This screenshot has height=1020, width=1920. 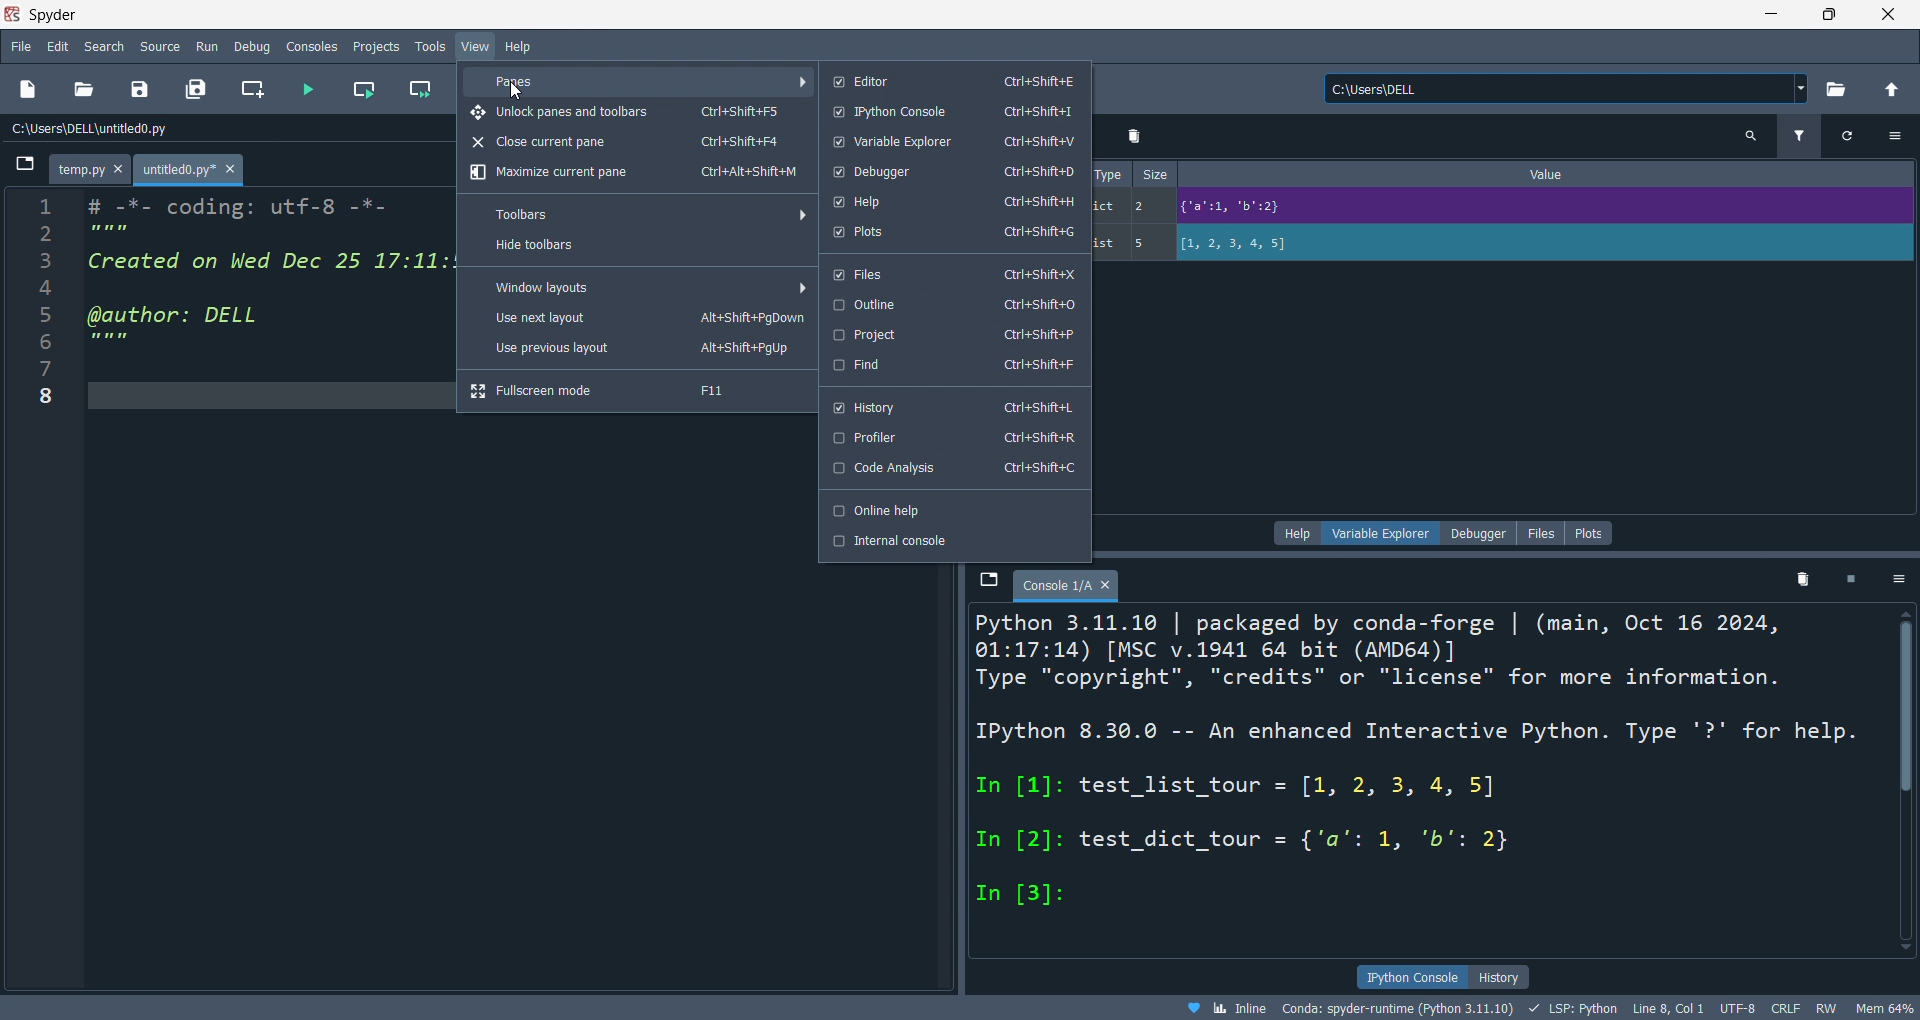 I want to click on help, so click(x=1299, y=533).